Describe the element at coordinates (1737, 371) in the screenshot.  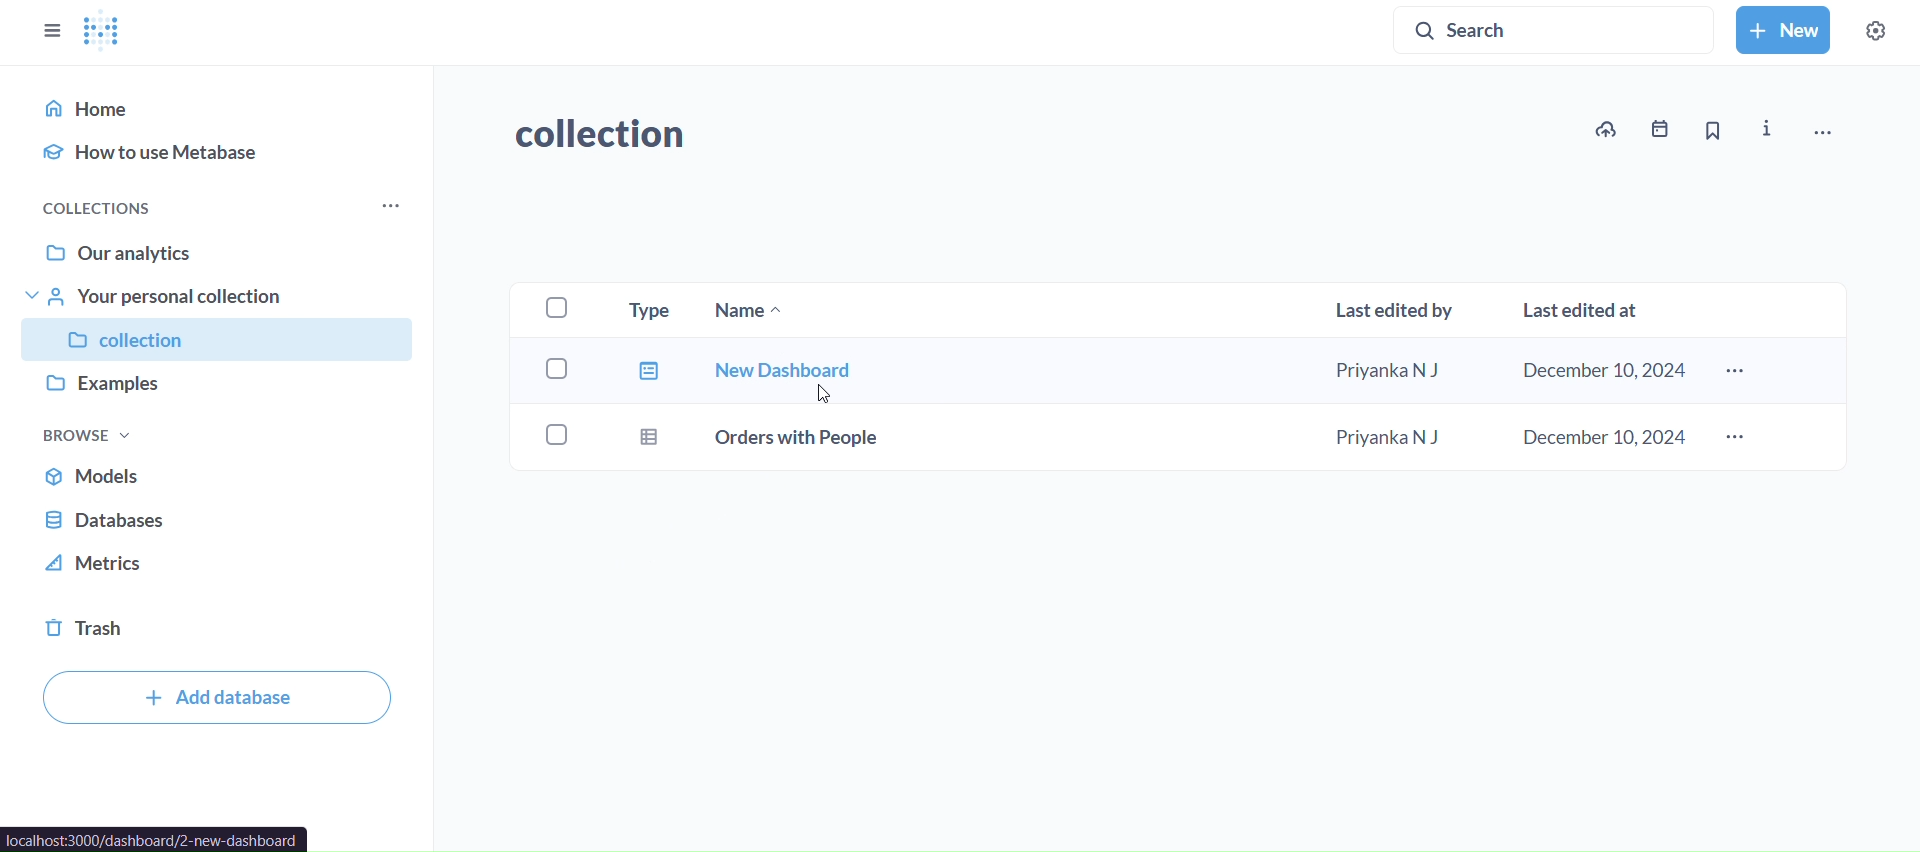
I see `more` at that location.